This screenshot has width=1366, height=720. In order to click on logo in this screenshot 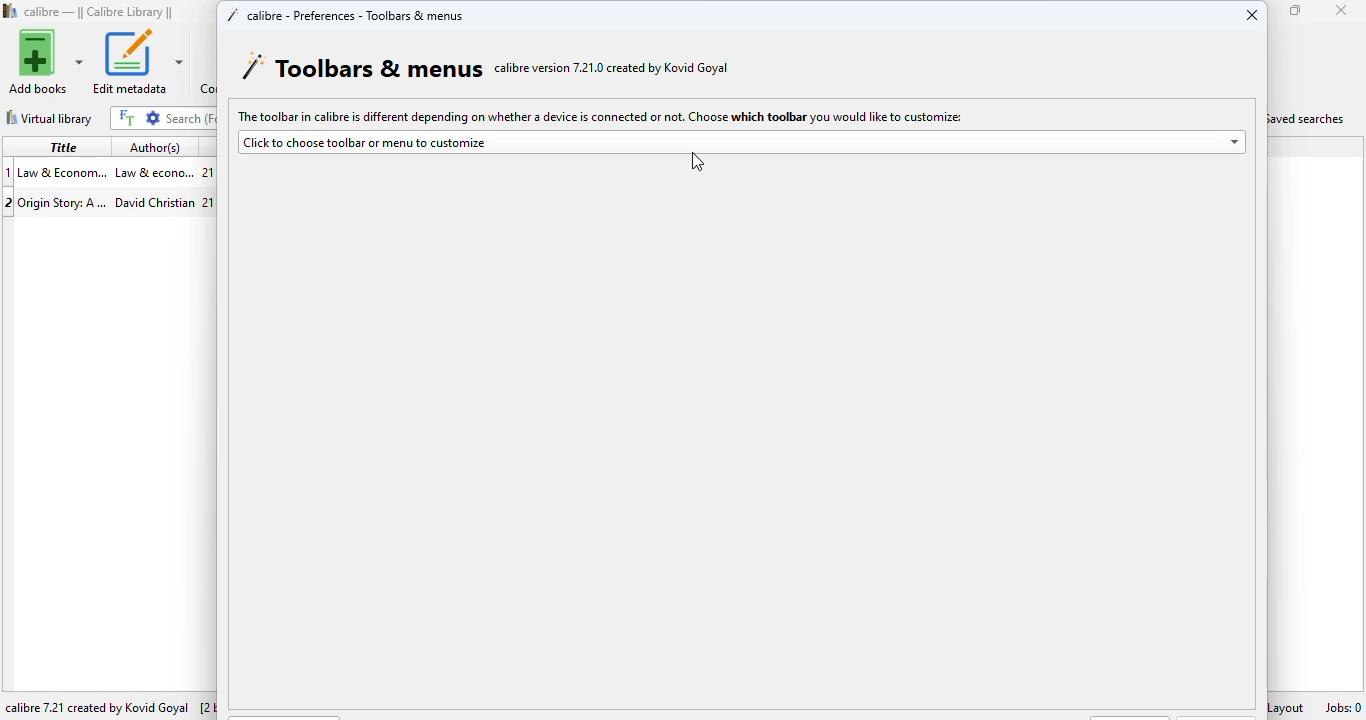, I will do `click(11, 10)`.